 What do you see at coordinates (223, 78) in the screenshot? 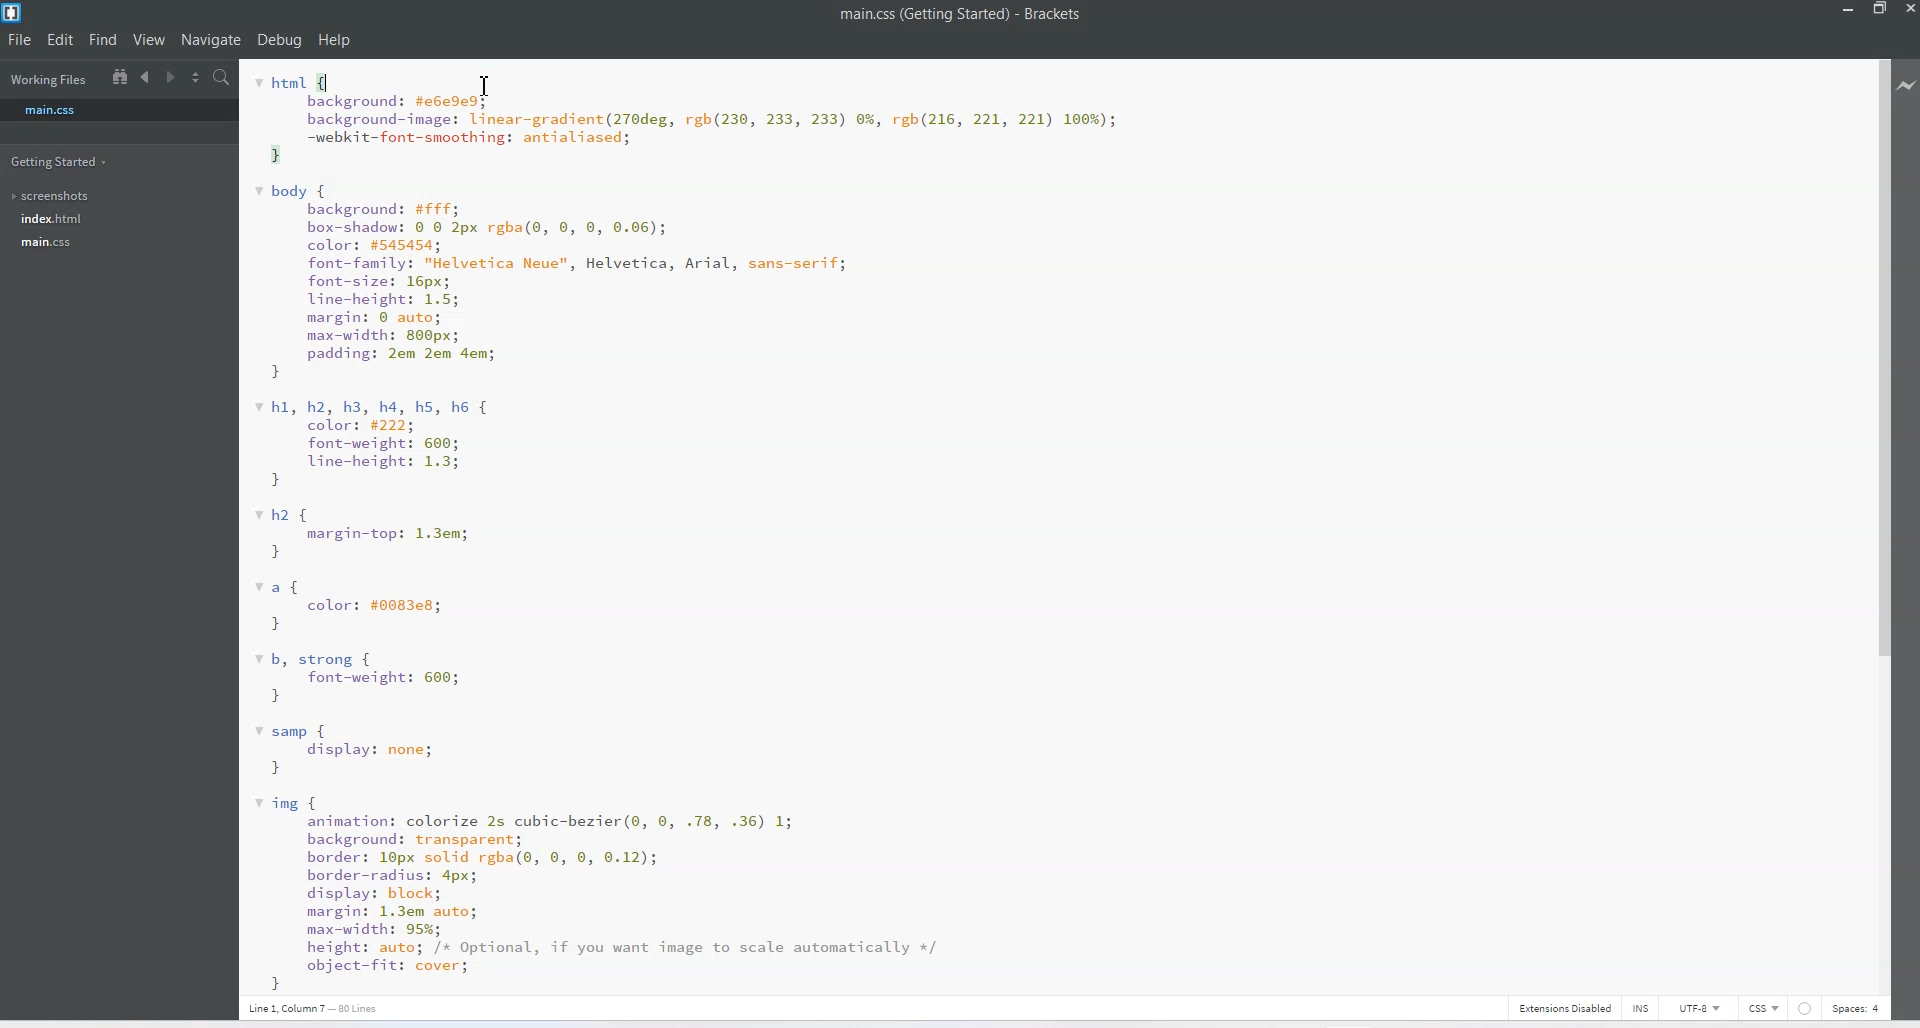
I see `Find In files` at bounding box center [223, 78].